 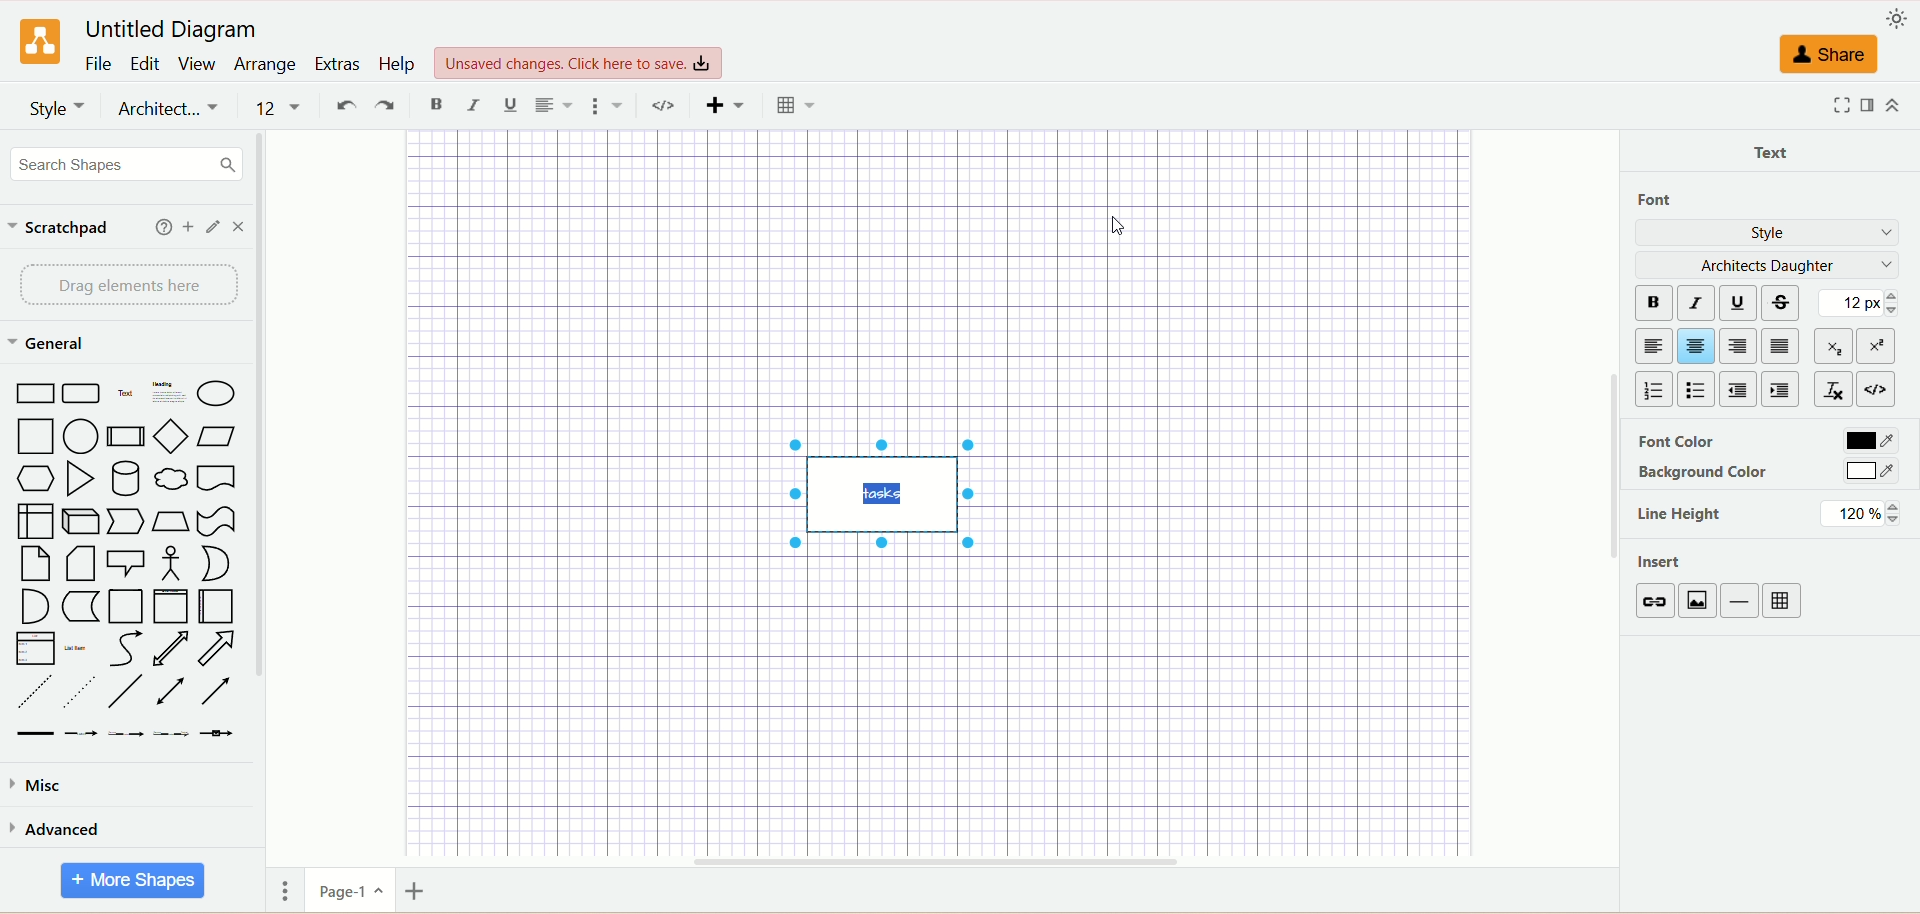 I want to click on Box, so click(x=36, y=521).